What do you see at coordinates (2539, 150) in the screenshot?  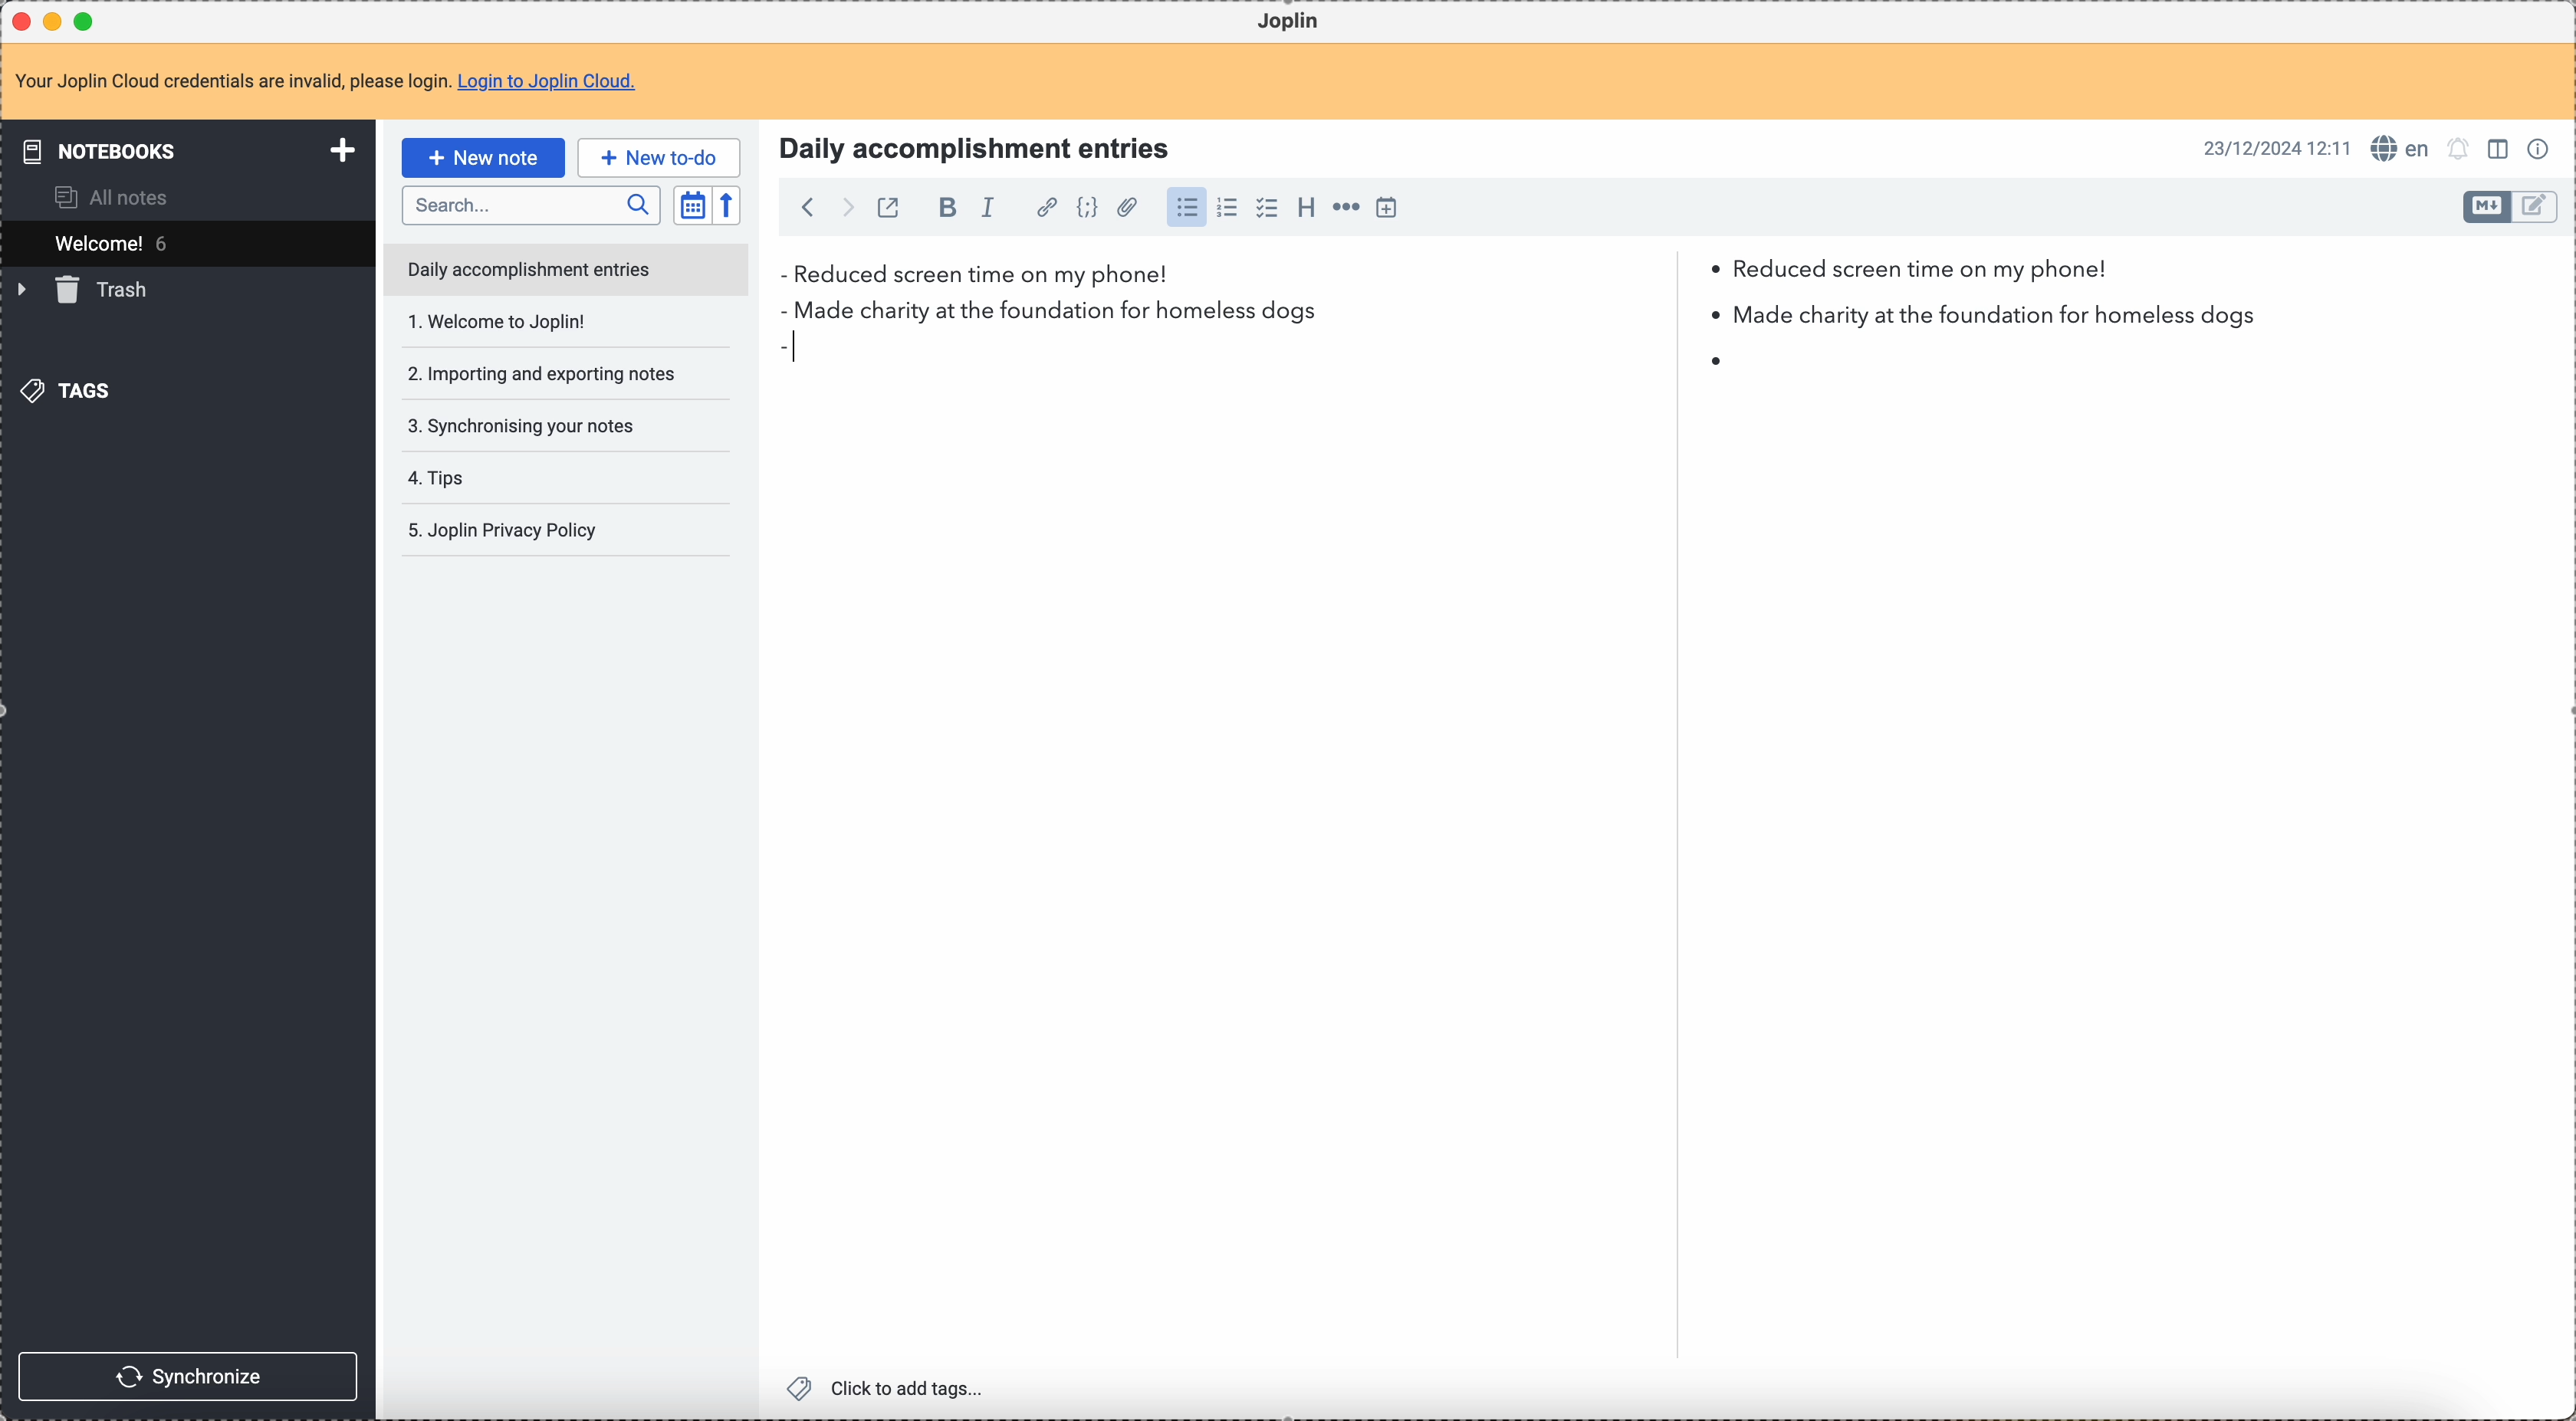 I see `note properties` at bounding box center [2539, 150].